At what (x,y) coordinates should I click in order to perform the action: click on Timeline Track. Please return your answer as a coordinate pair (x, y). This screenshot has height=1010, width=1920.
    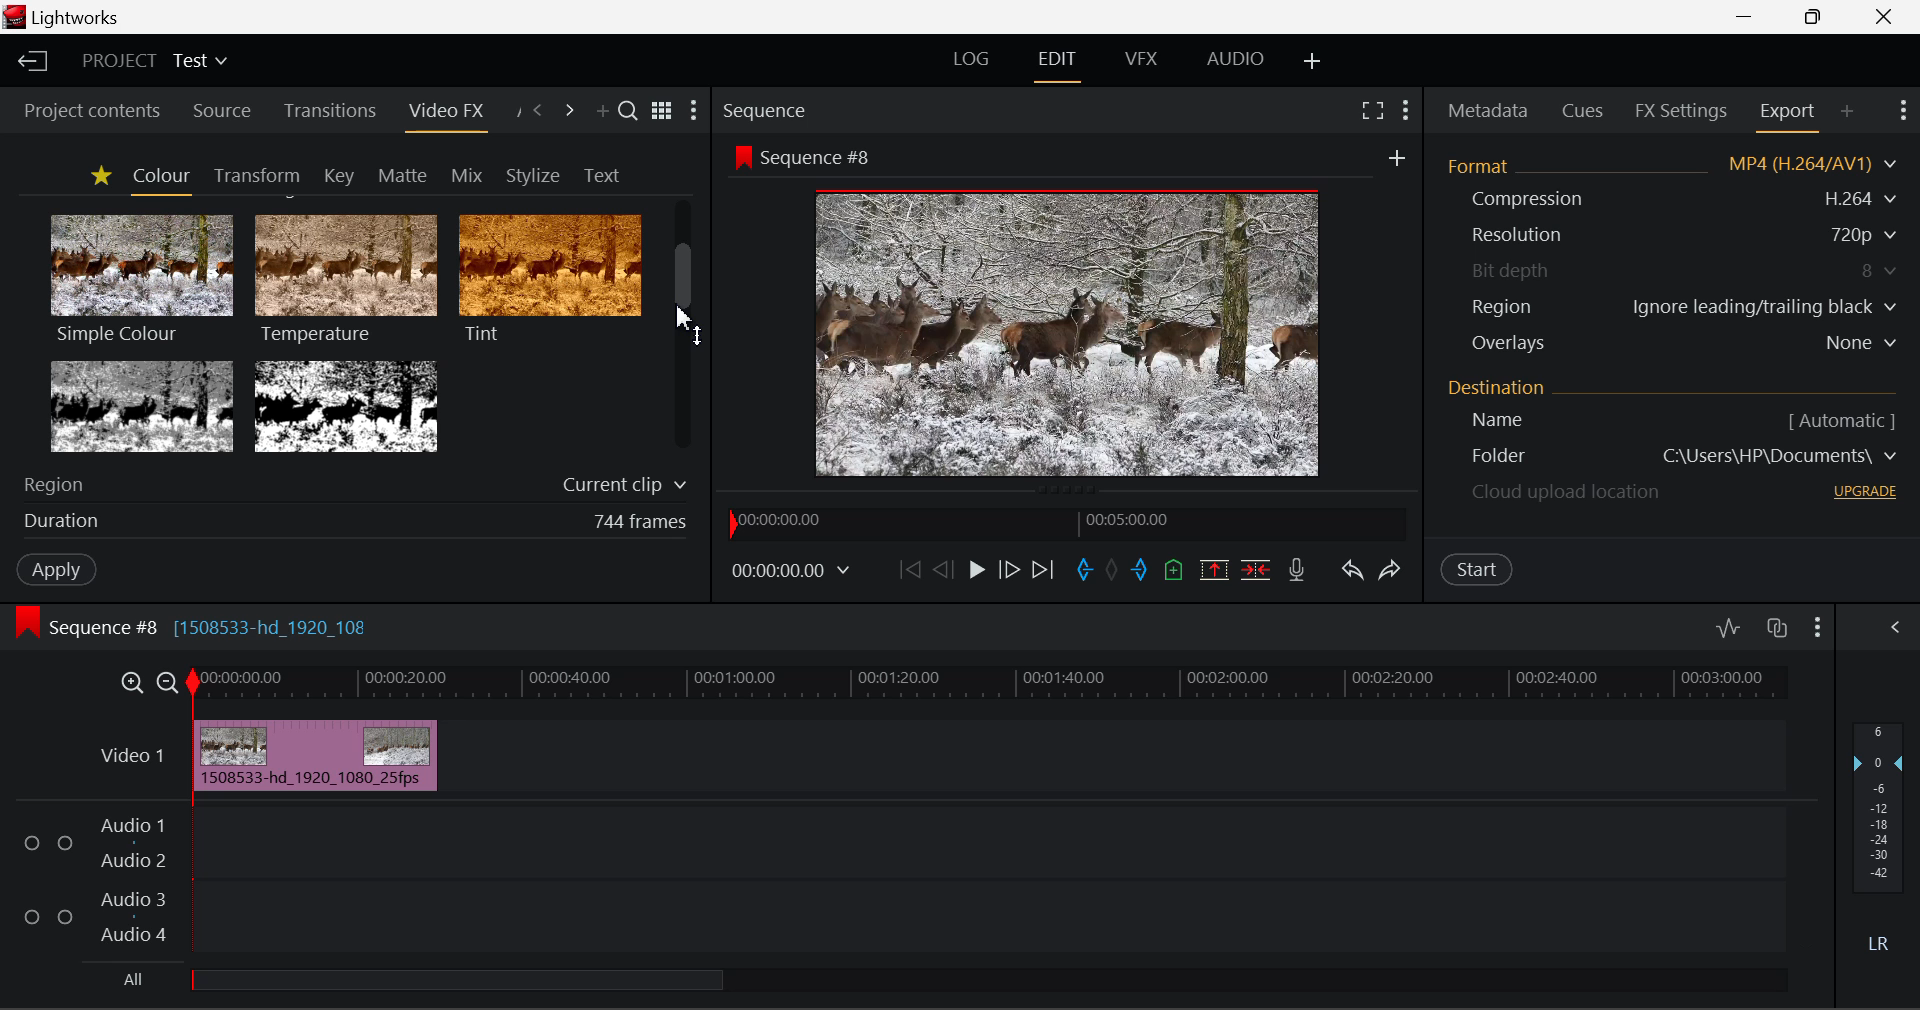
    Looking at the image, I should click on (992, 684).